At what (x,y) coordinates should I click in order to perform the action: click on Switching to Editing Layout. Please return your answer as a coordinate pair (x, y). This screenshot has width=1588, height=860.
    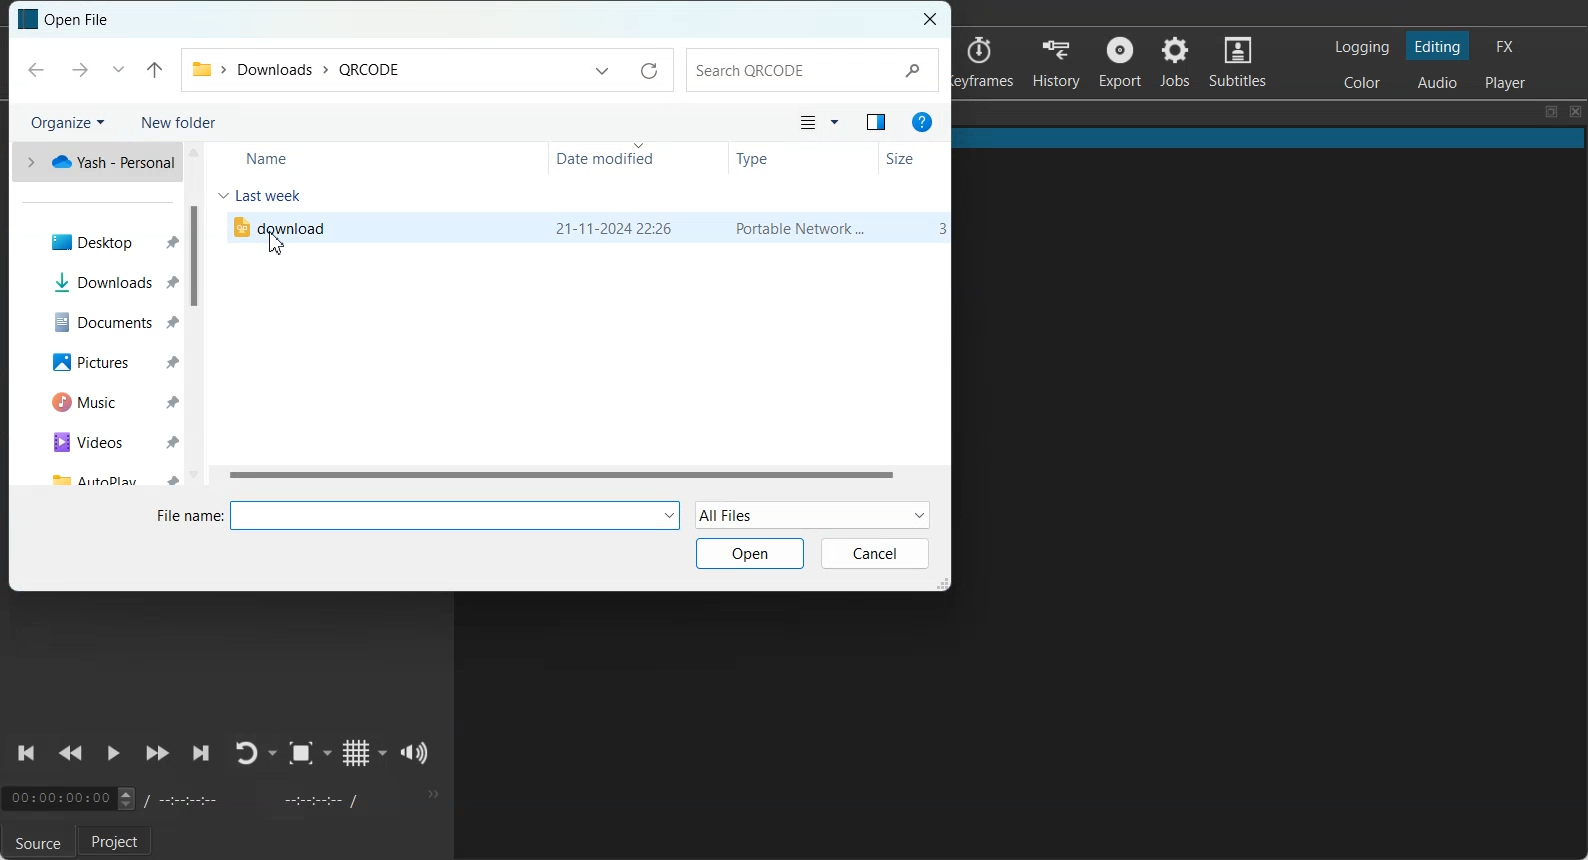
    Looking at the image, I should click on (1436, 46).